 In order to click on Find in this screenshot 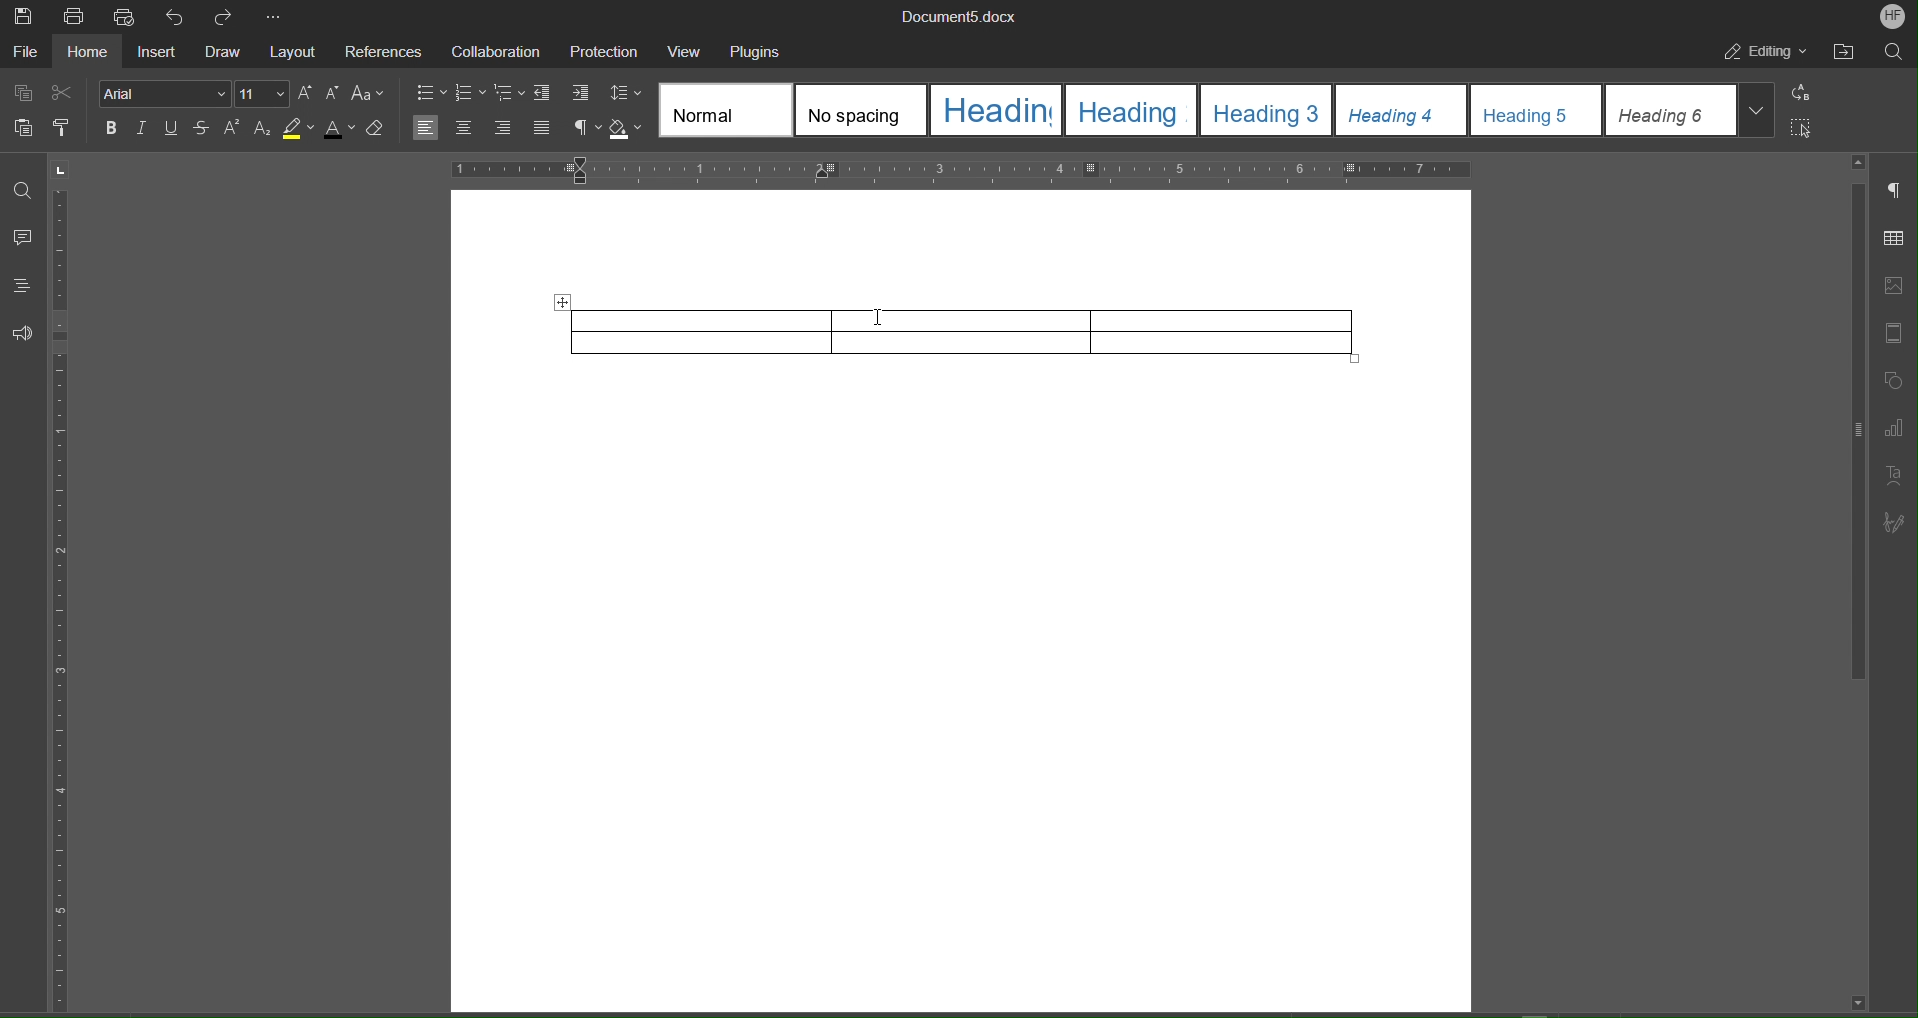, I will do `click(23, 192)`.